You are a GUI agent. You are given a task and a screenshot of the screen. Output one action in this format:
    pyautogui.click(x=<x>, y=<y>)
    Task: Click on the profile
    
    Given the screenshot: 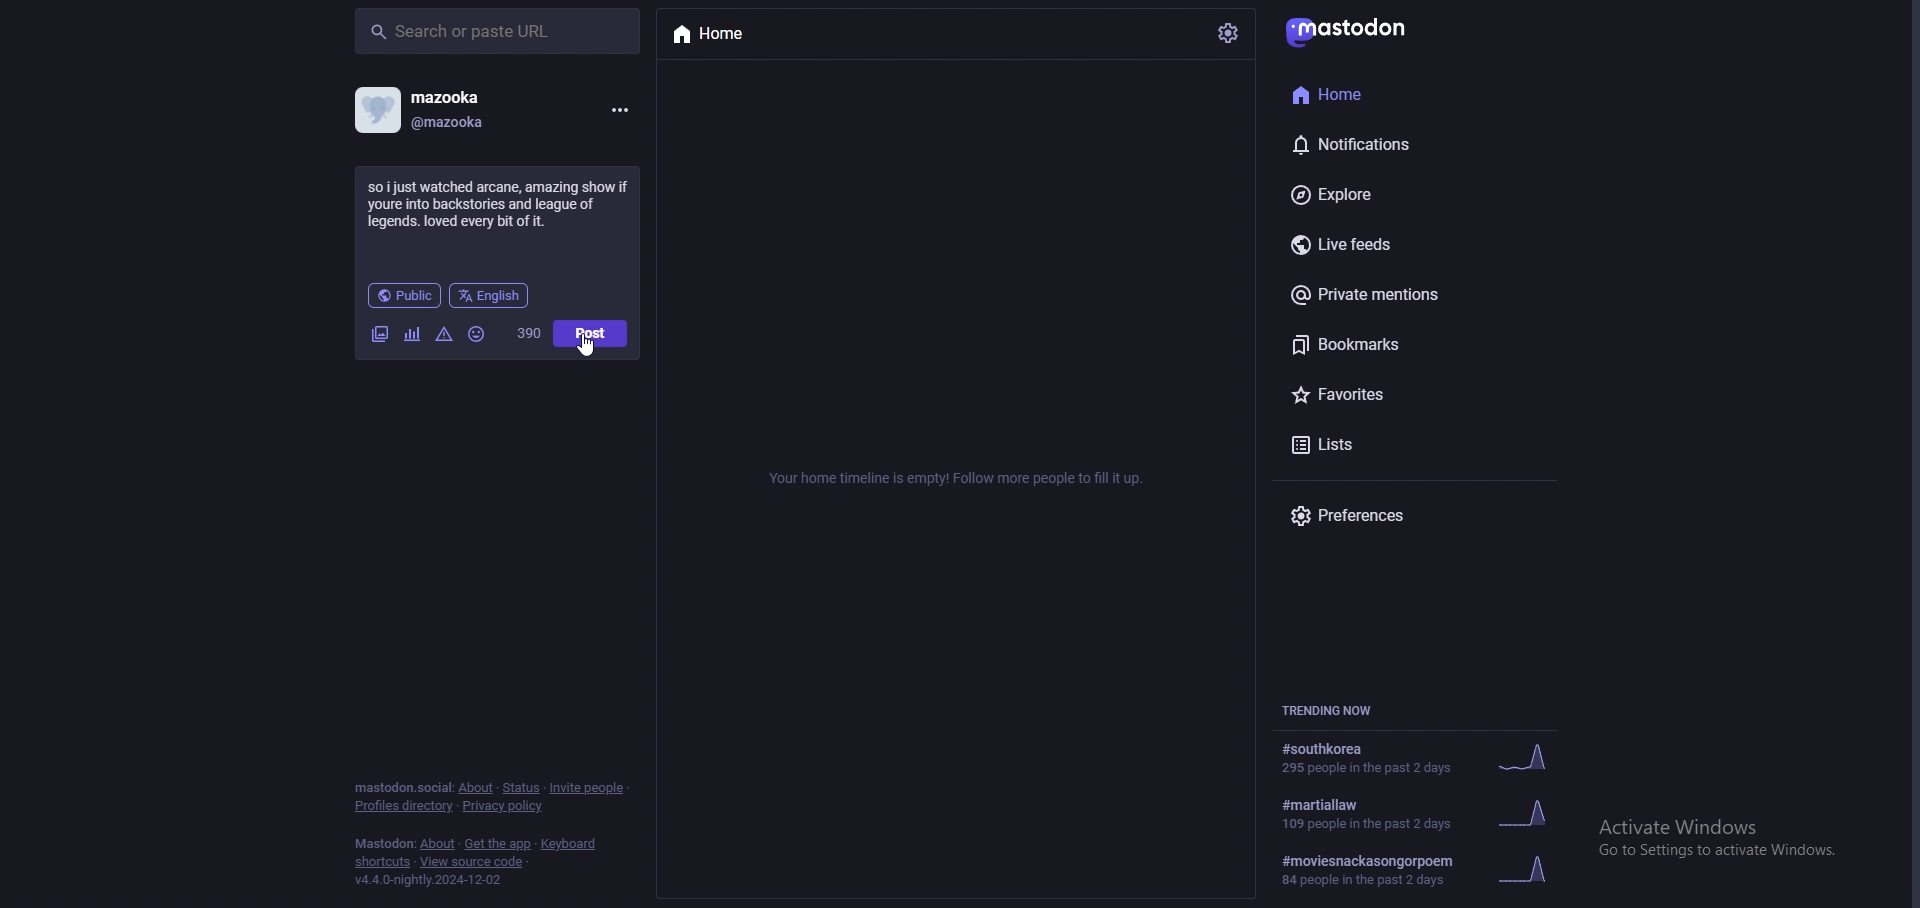 What is the action you would take?
    pyautogui.click(x=430, y=108)
    